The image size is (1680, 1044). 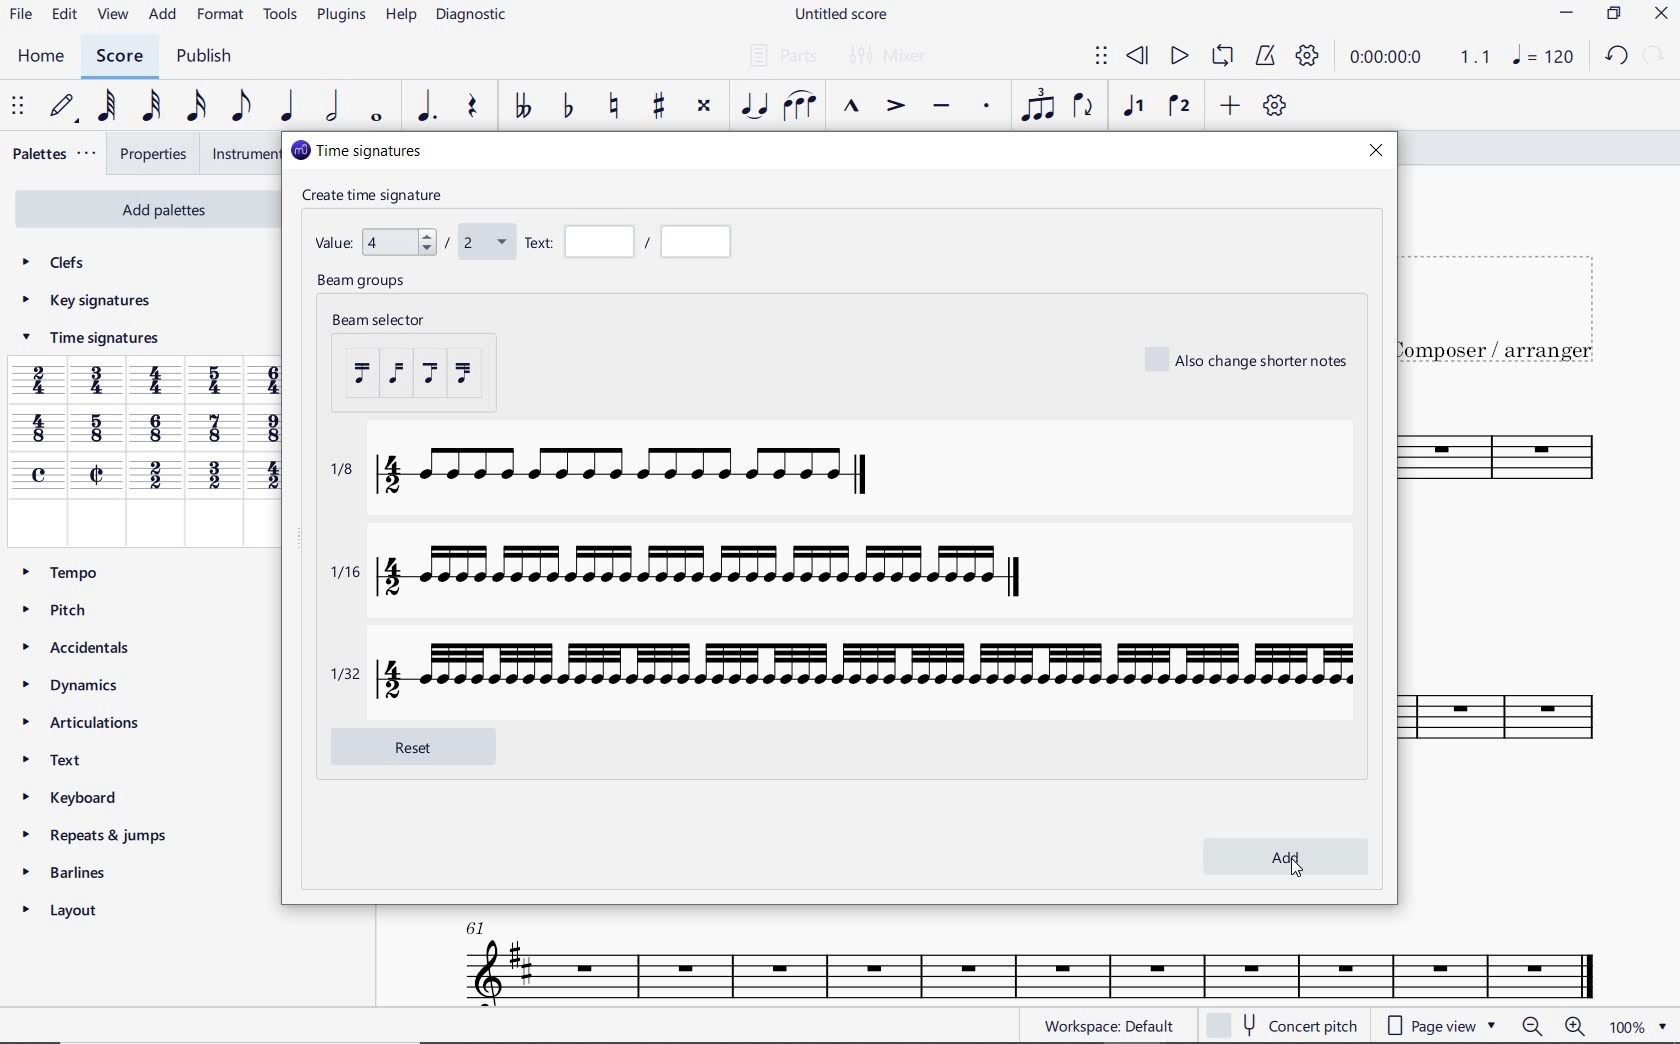 I want to click on TEMPO, so click(x=68, y=573).